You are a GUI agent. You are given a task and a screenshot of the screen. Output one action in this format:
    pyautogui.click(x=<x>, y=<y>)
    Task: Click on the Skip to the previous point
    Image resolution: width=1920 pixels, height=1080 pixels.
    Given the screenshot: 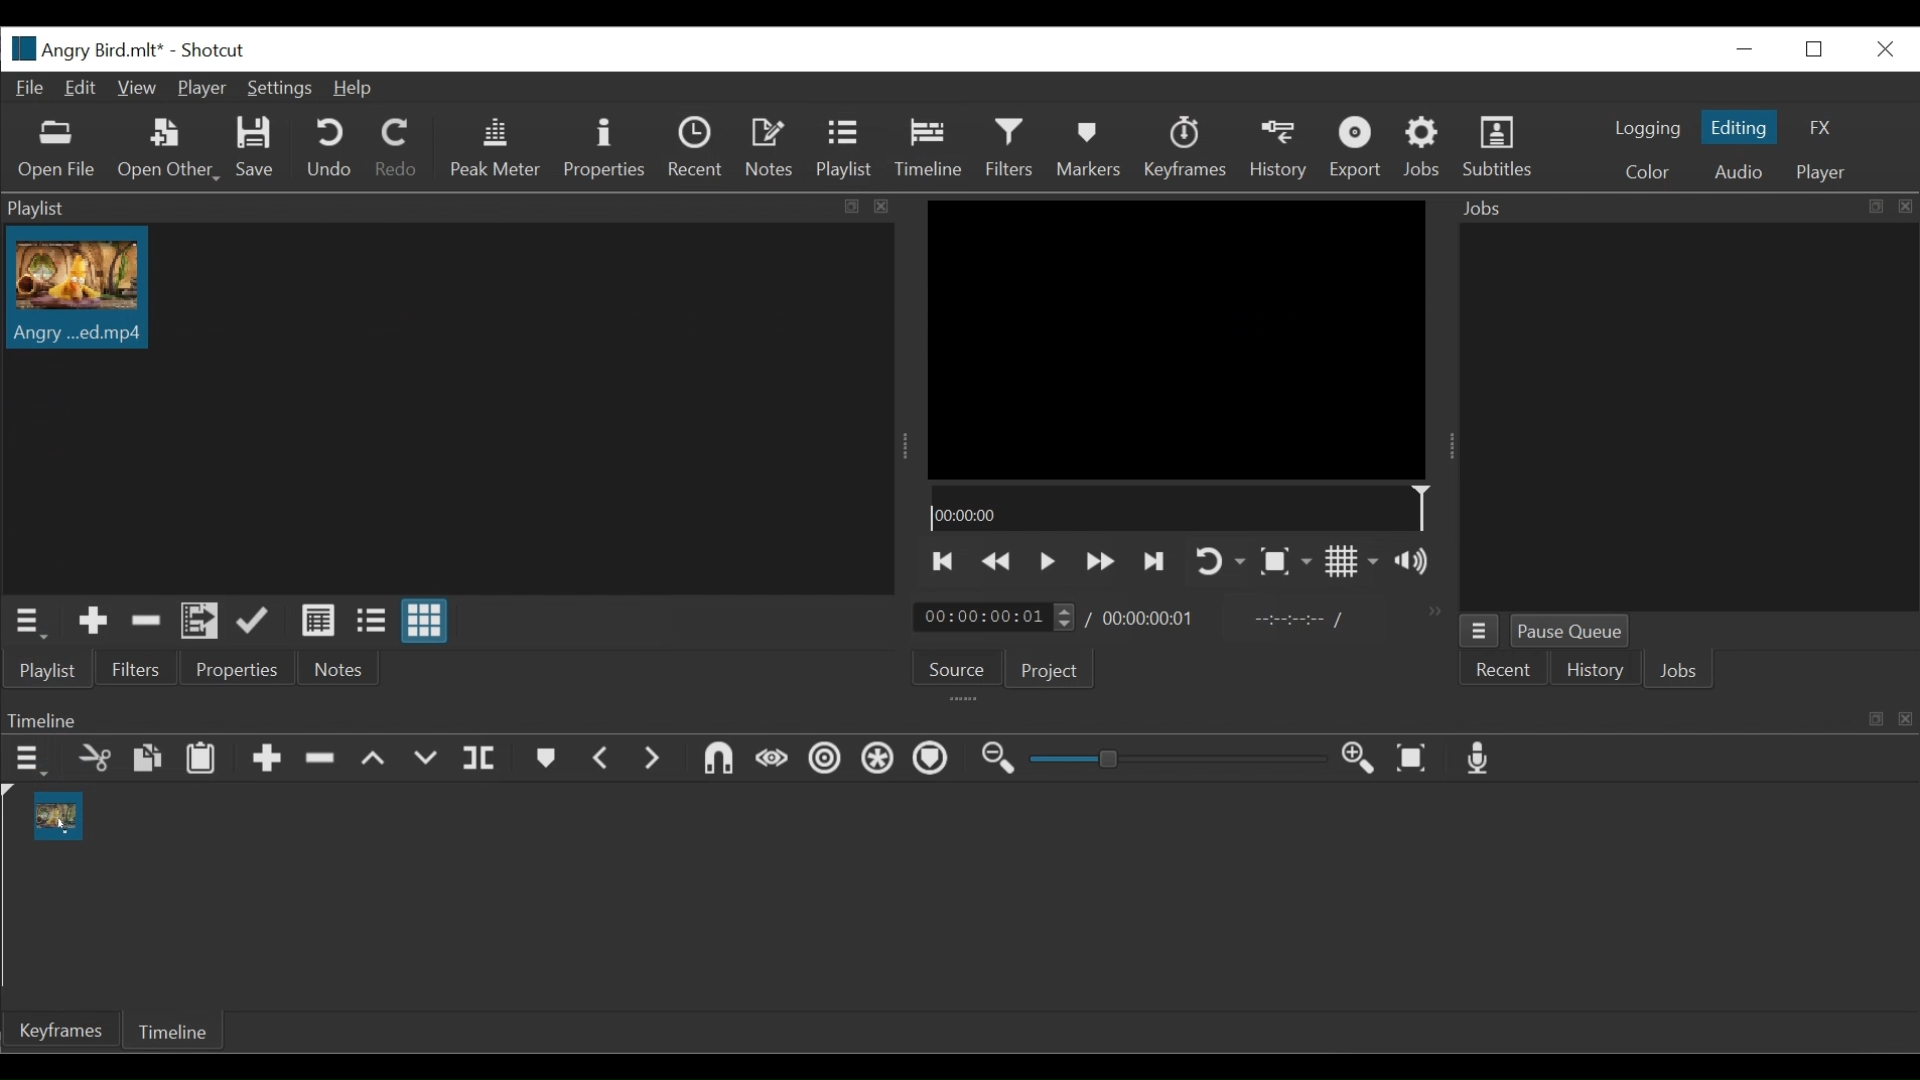 What is the action you would take?
    pyautogui.click(x=945, y=562)
    